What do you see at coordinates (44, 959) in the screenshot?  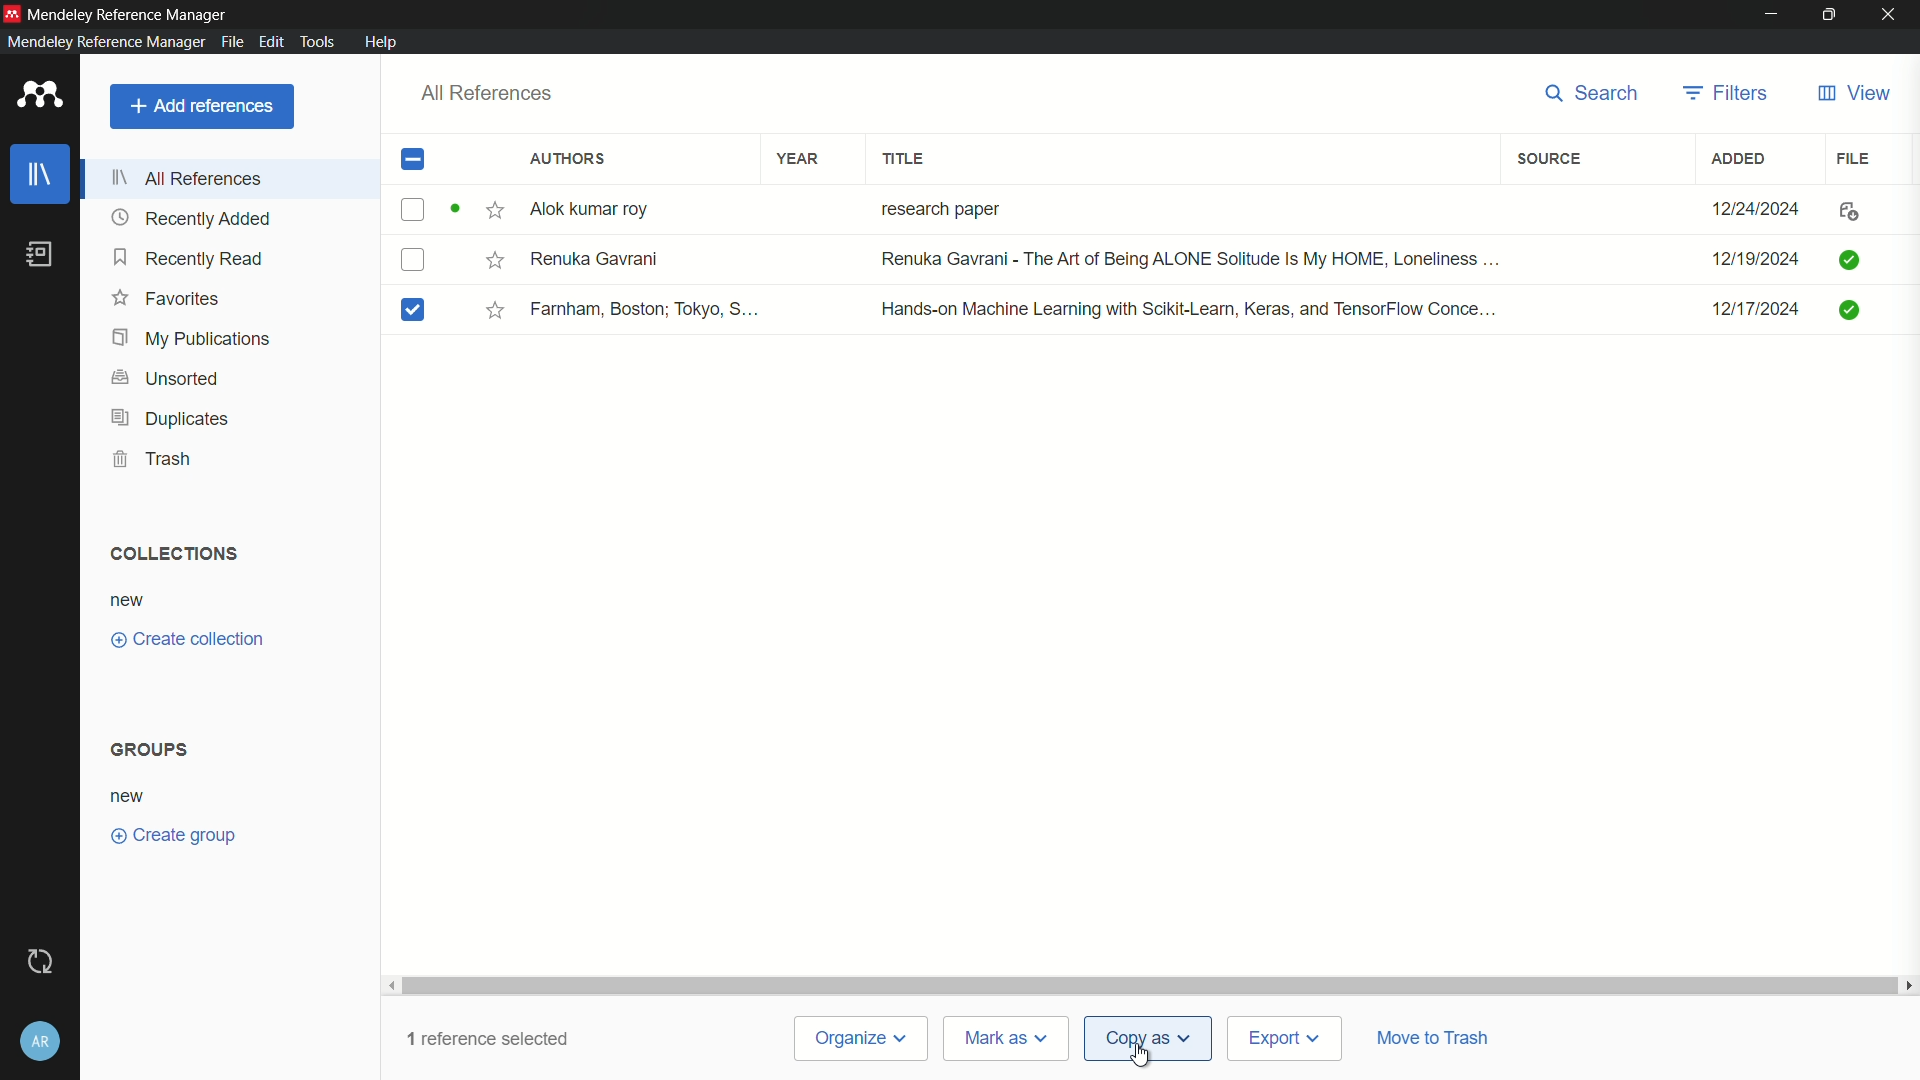 I see `sync` at bounding box center [44, 959].